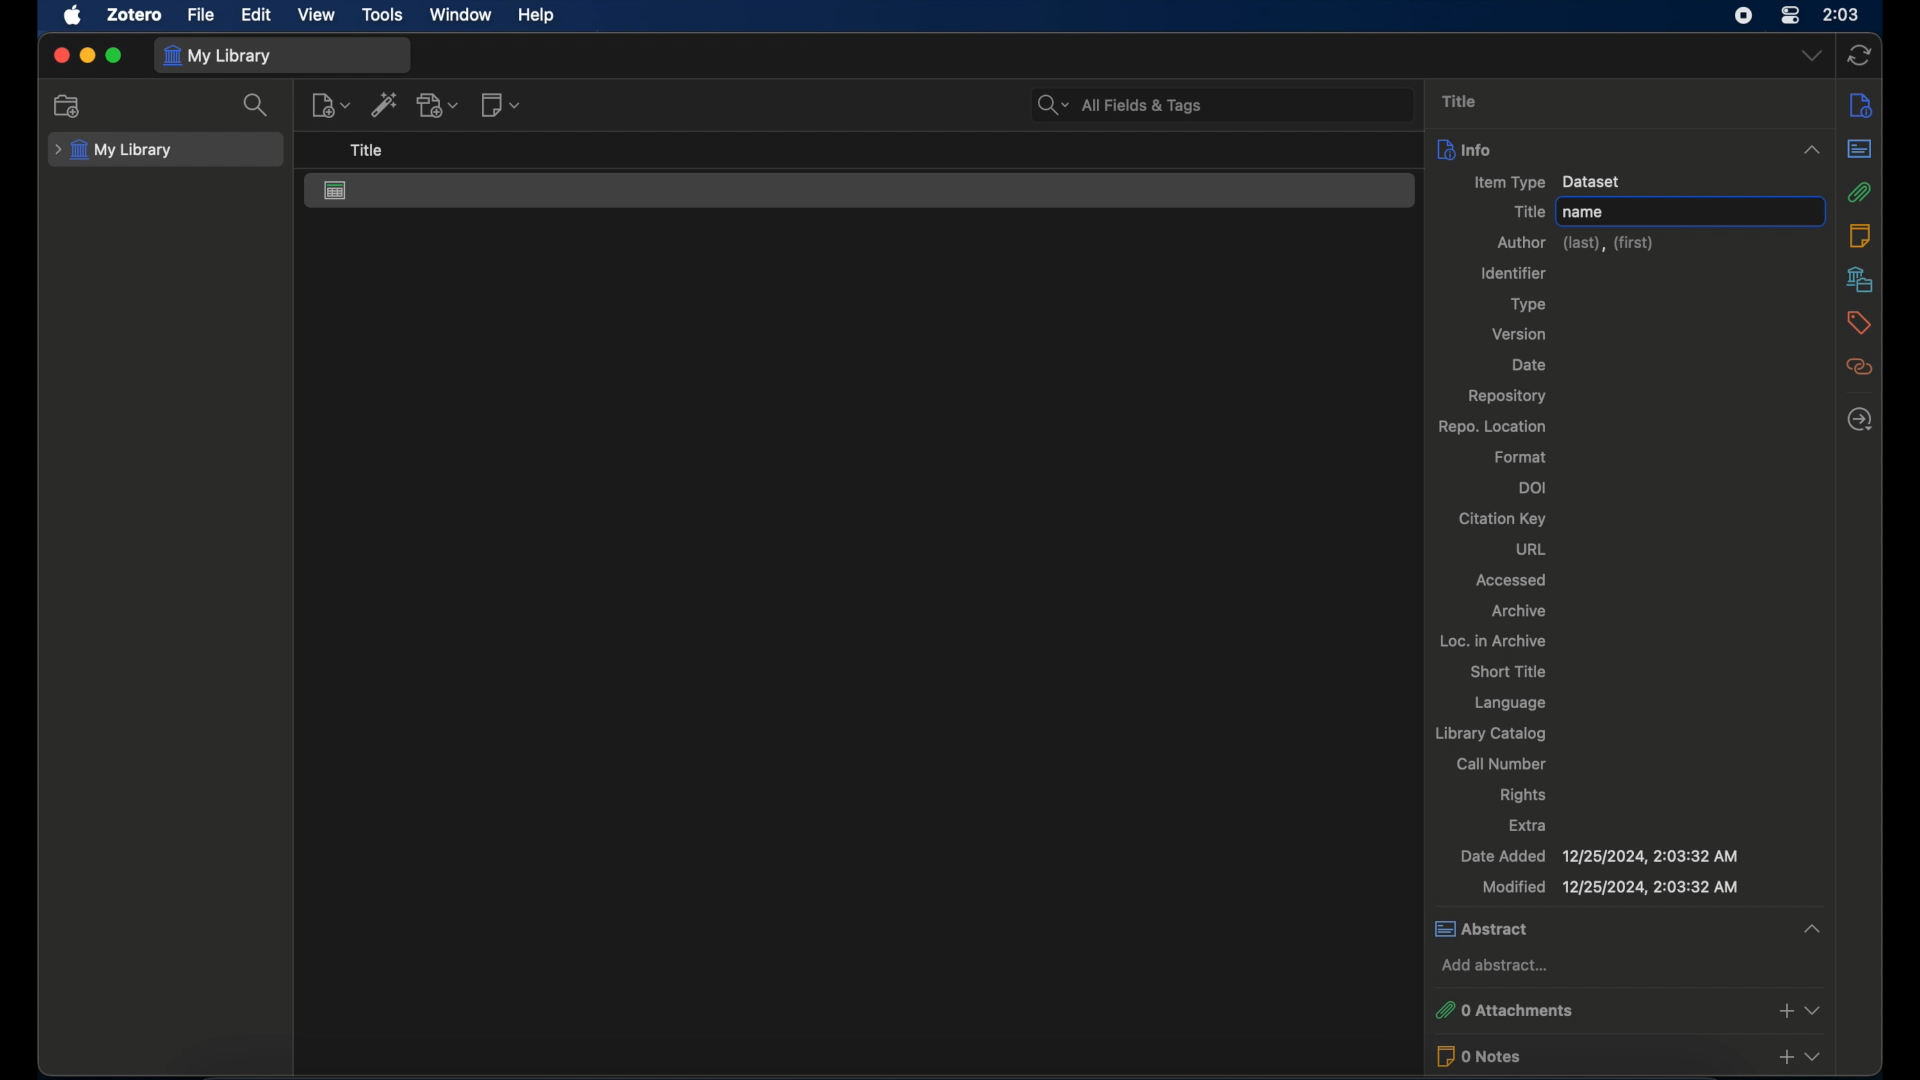  Describe the element at coordinates (1859, 279) in the screenshot. I see `libraries` at that location.